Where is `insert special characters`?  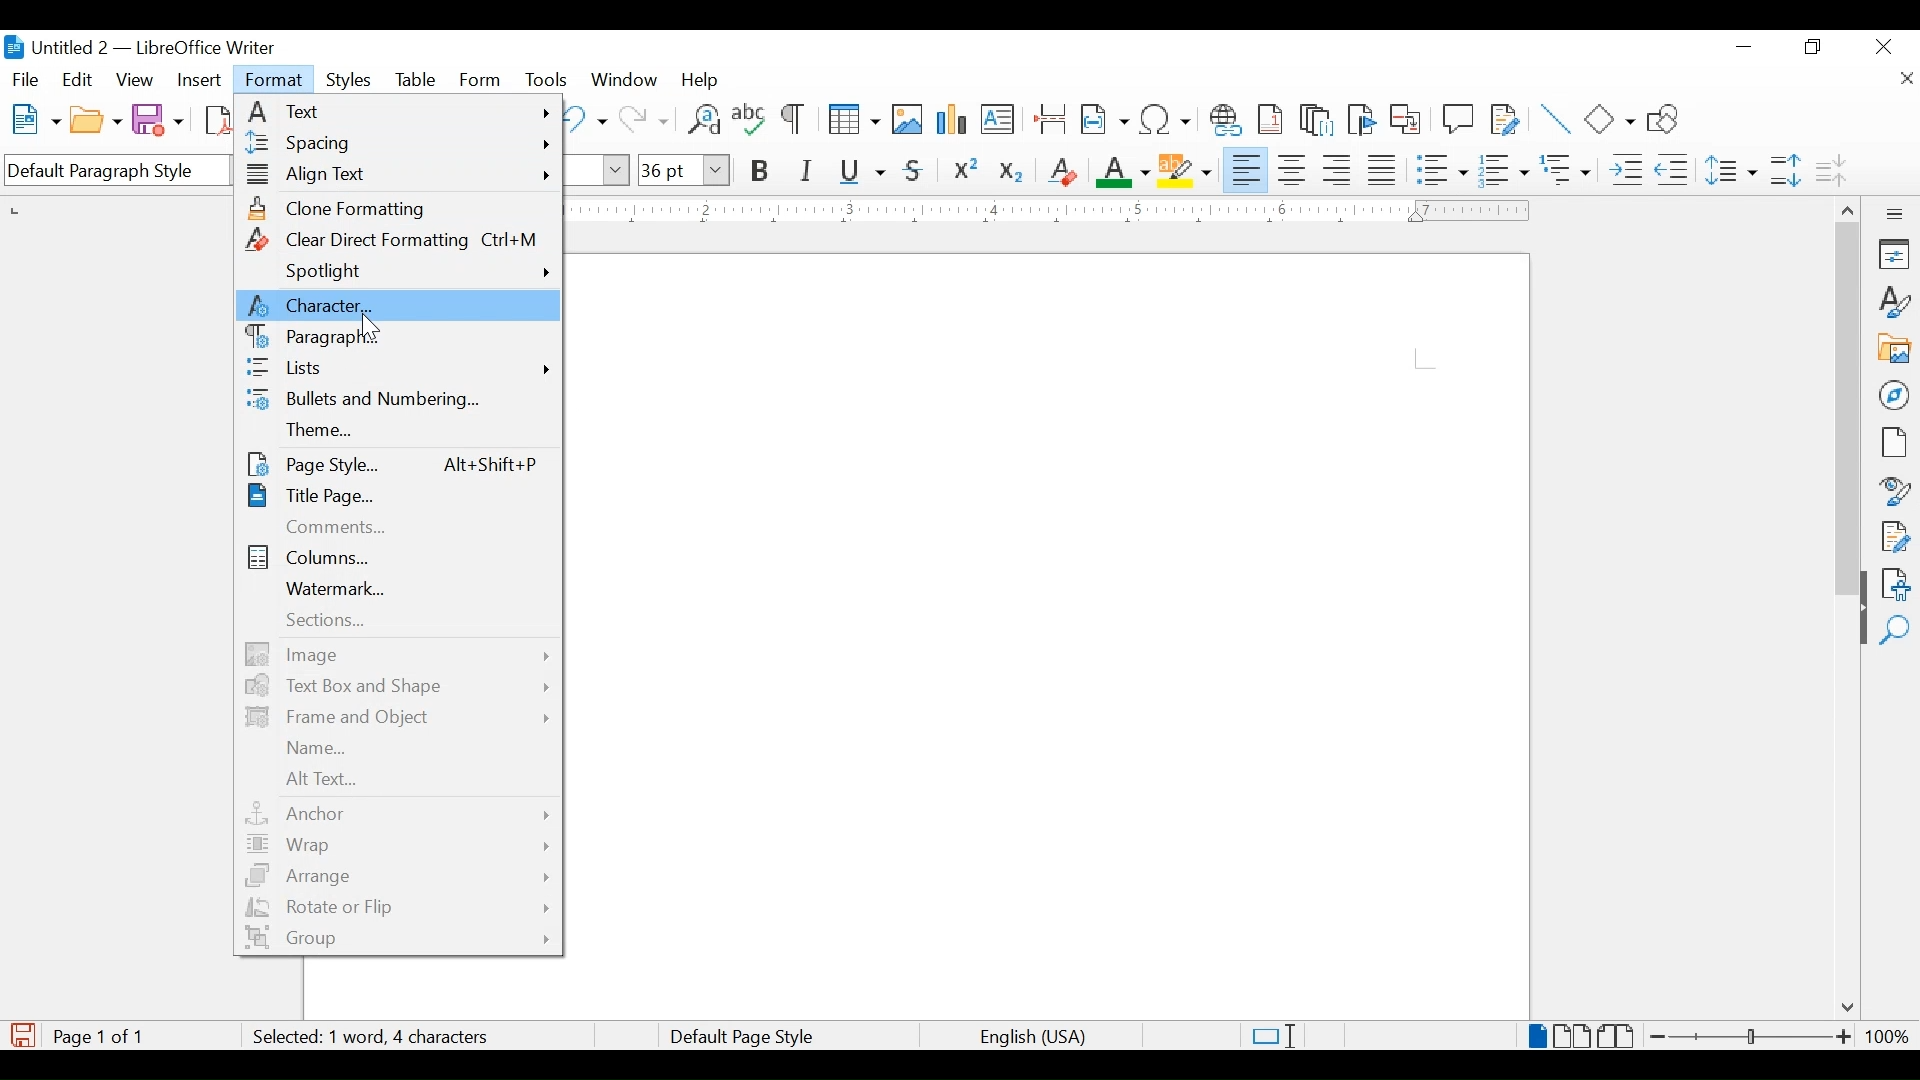 insert special characters is located at coordinates (1166, 118).